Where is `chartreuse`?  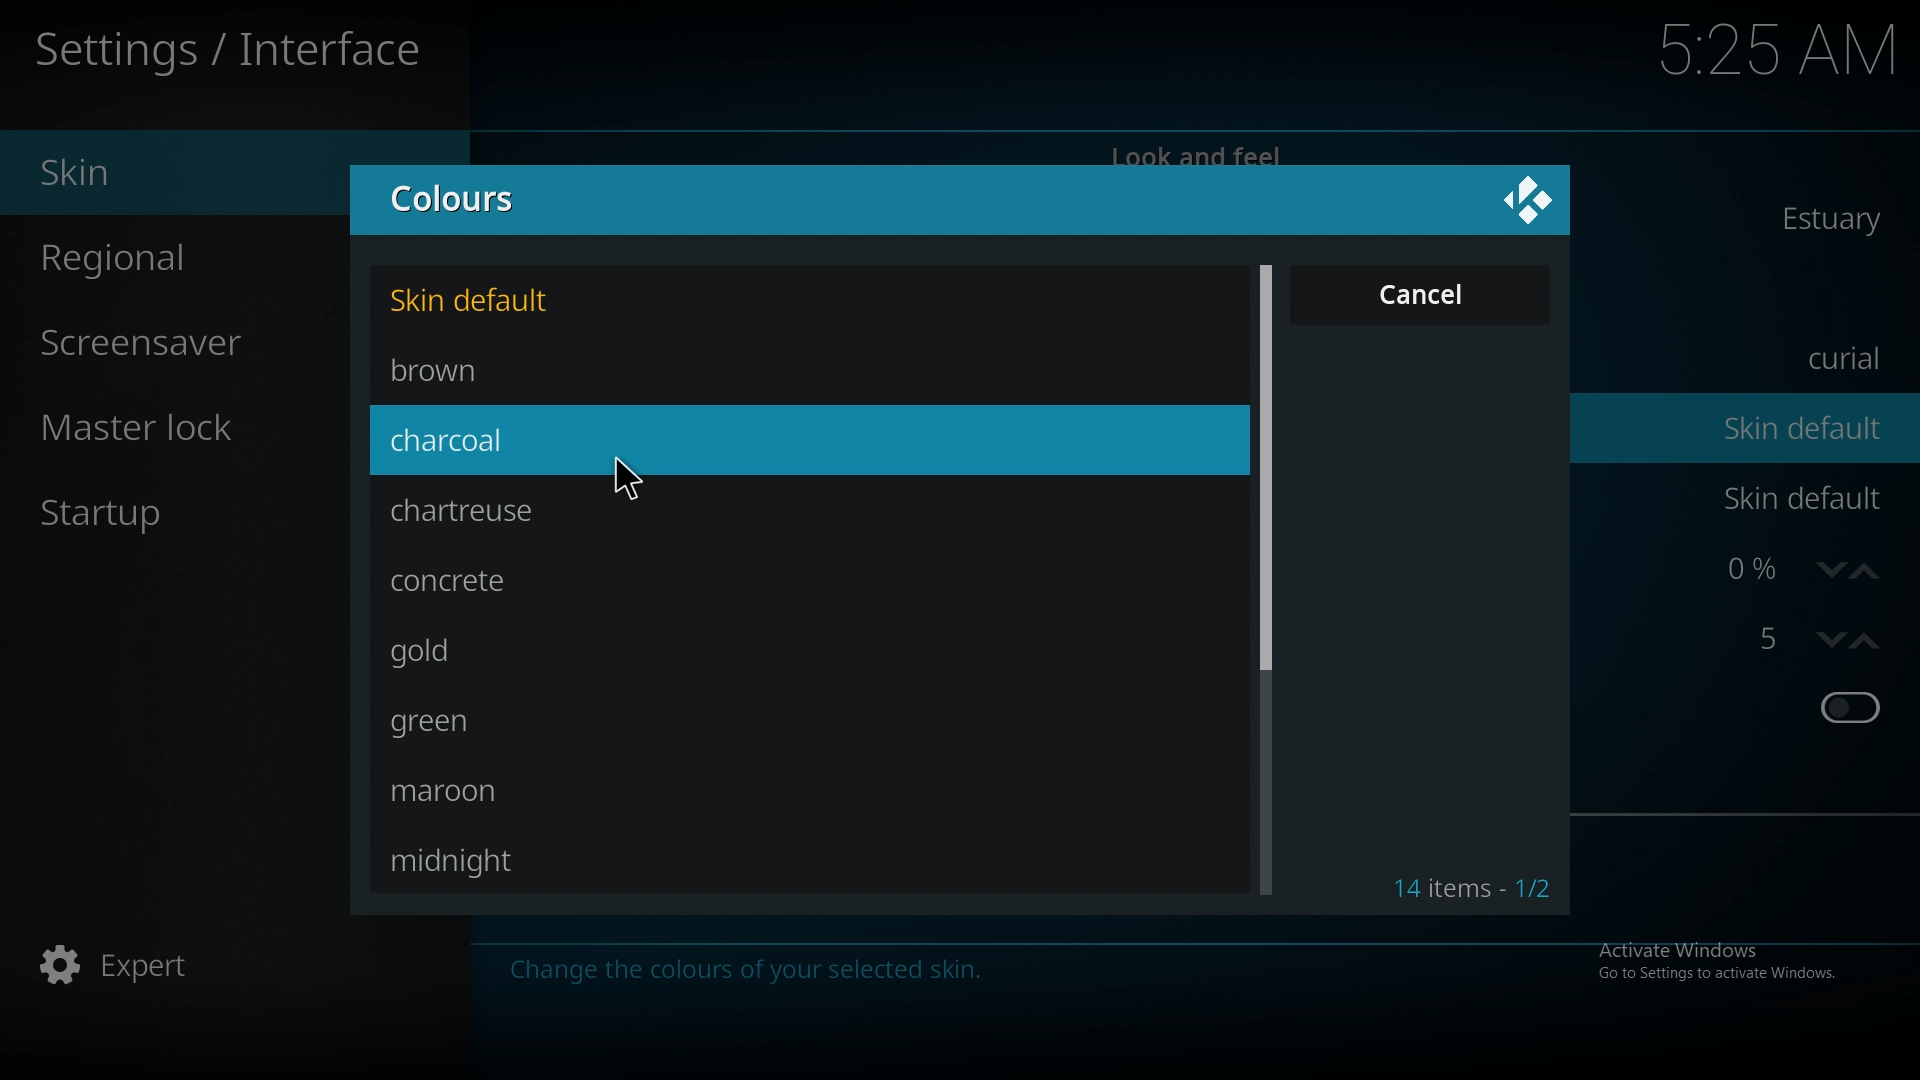 chartreuse is located at coordinates (499, 513).